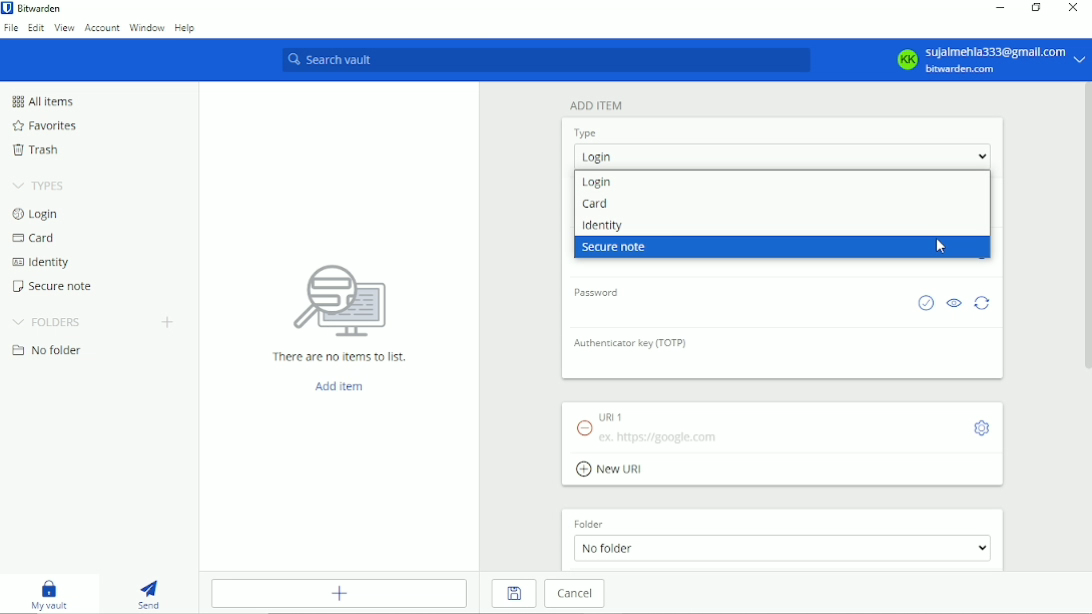  Describe the element at coordinates (597, 157) in the screenshot. I see `Login` at that location.